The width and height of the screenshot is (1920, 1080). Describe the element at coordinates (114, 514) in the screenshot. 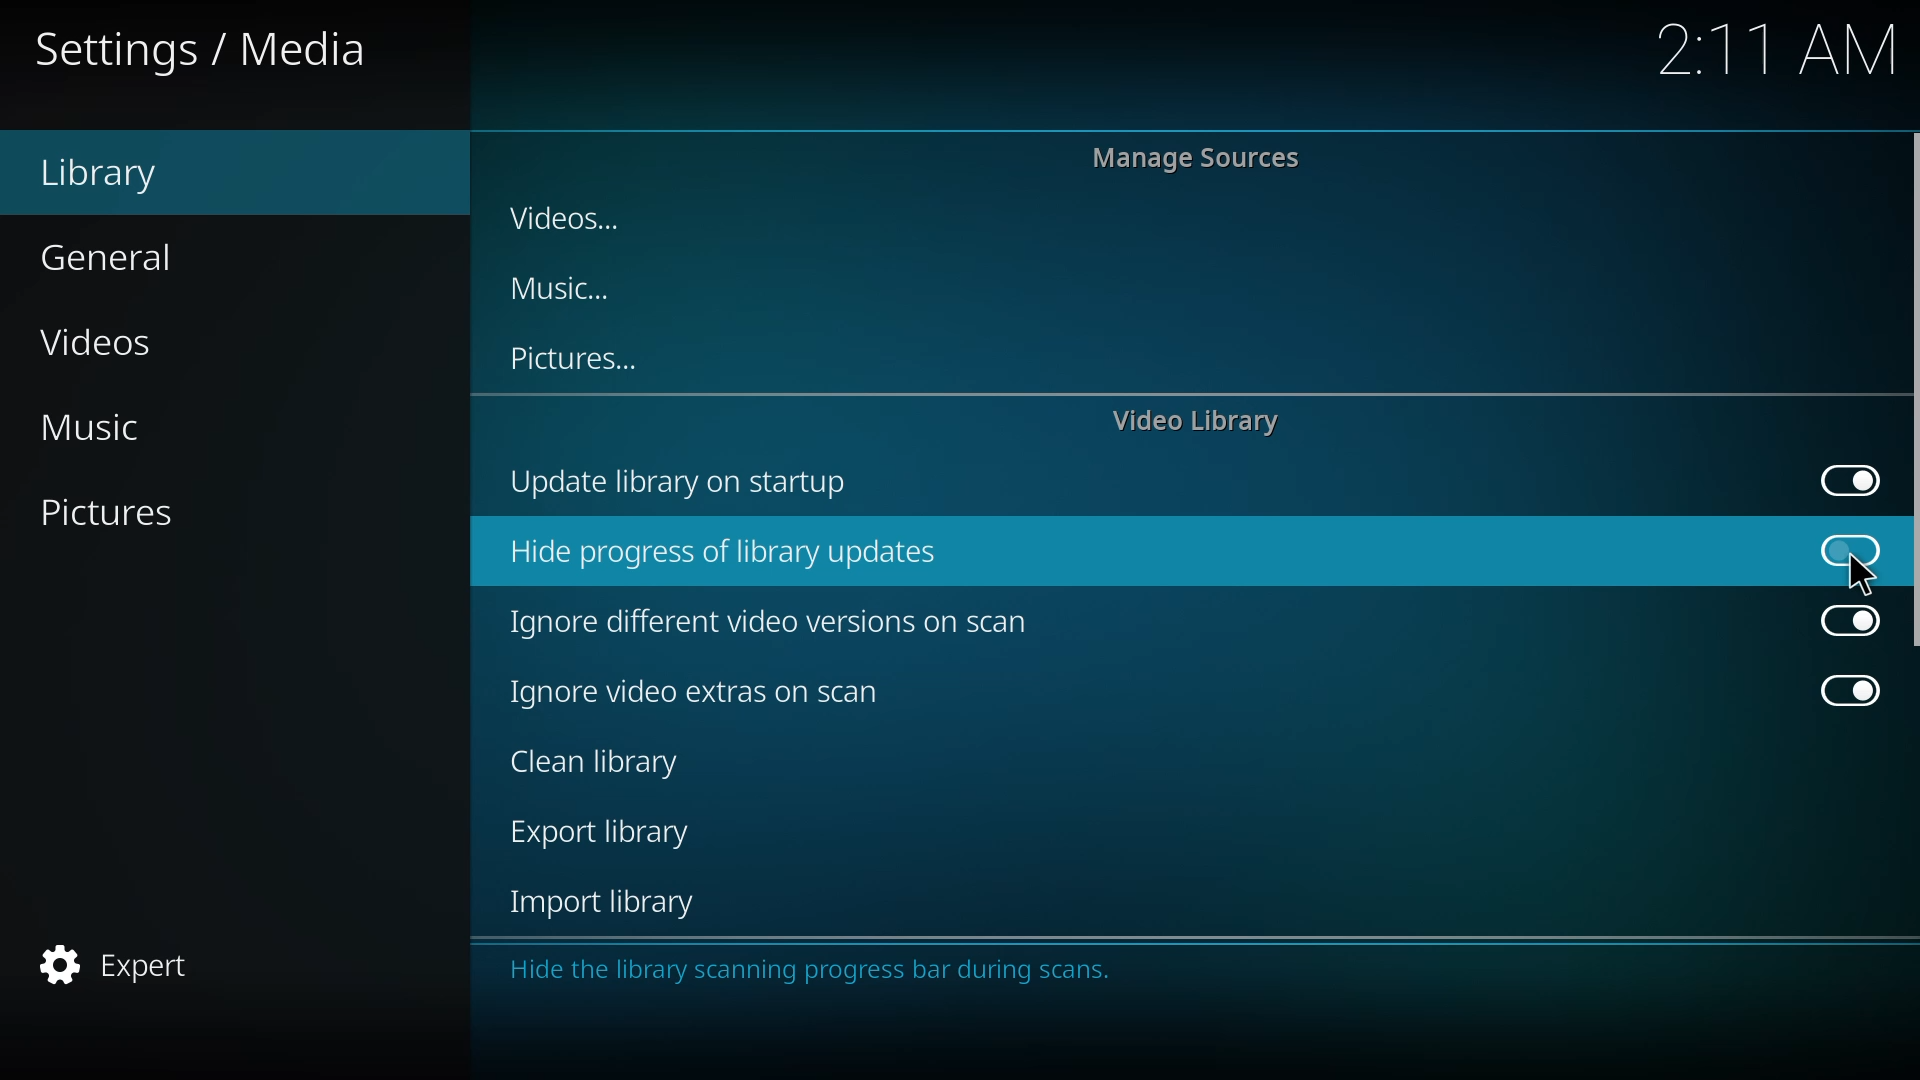

I see `pictures` at that location.